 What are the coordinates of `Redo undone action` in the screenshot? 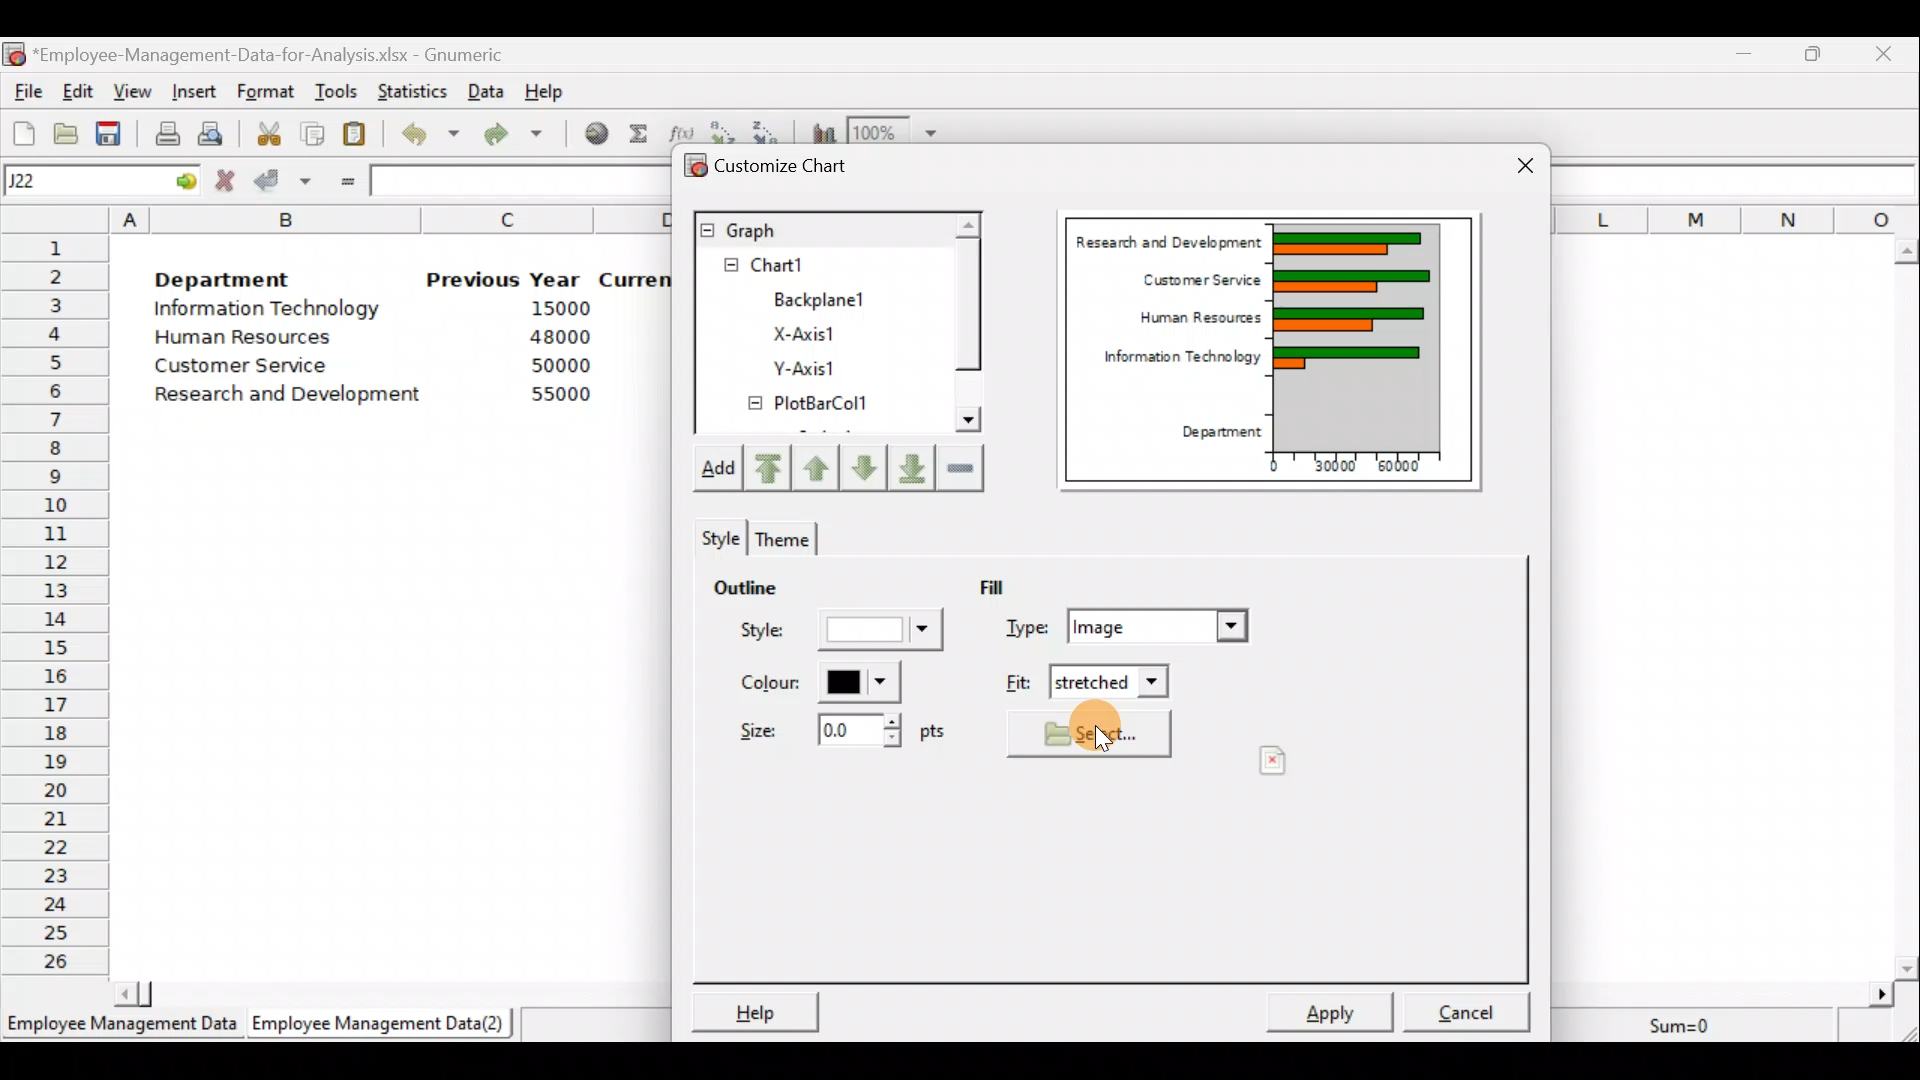 It's located at (524, 136).